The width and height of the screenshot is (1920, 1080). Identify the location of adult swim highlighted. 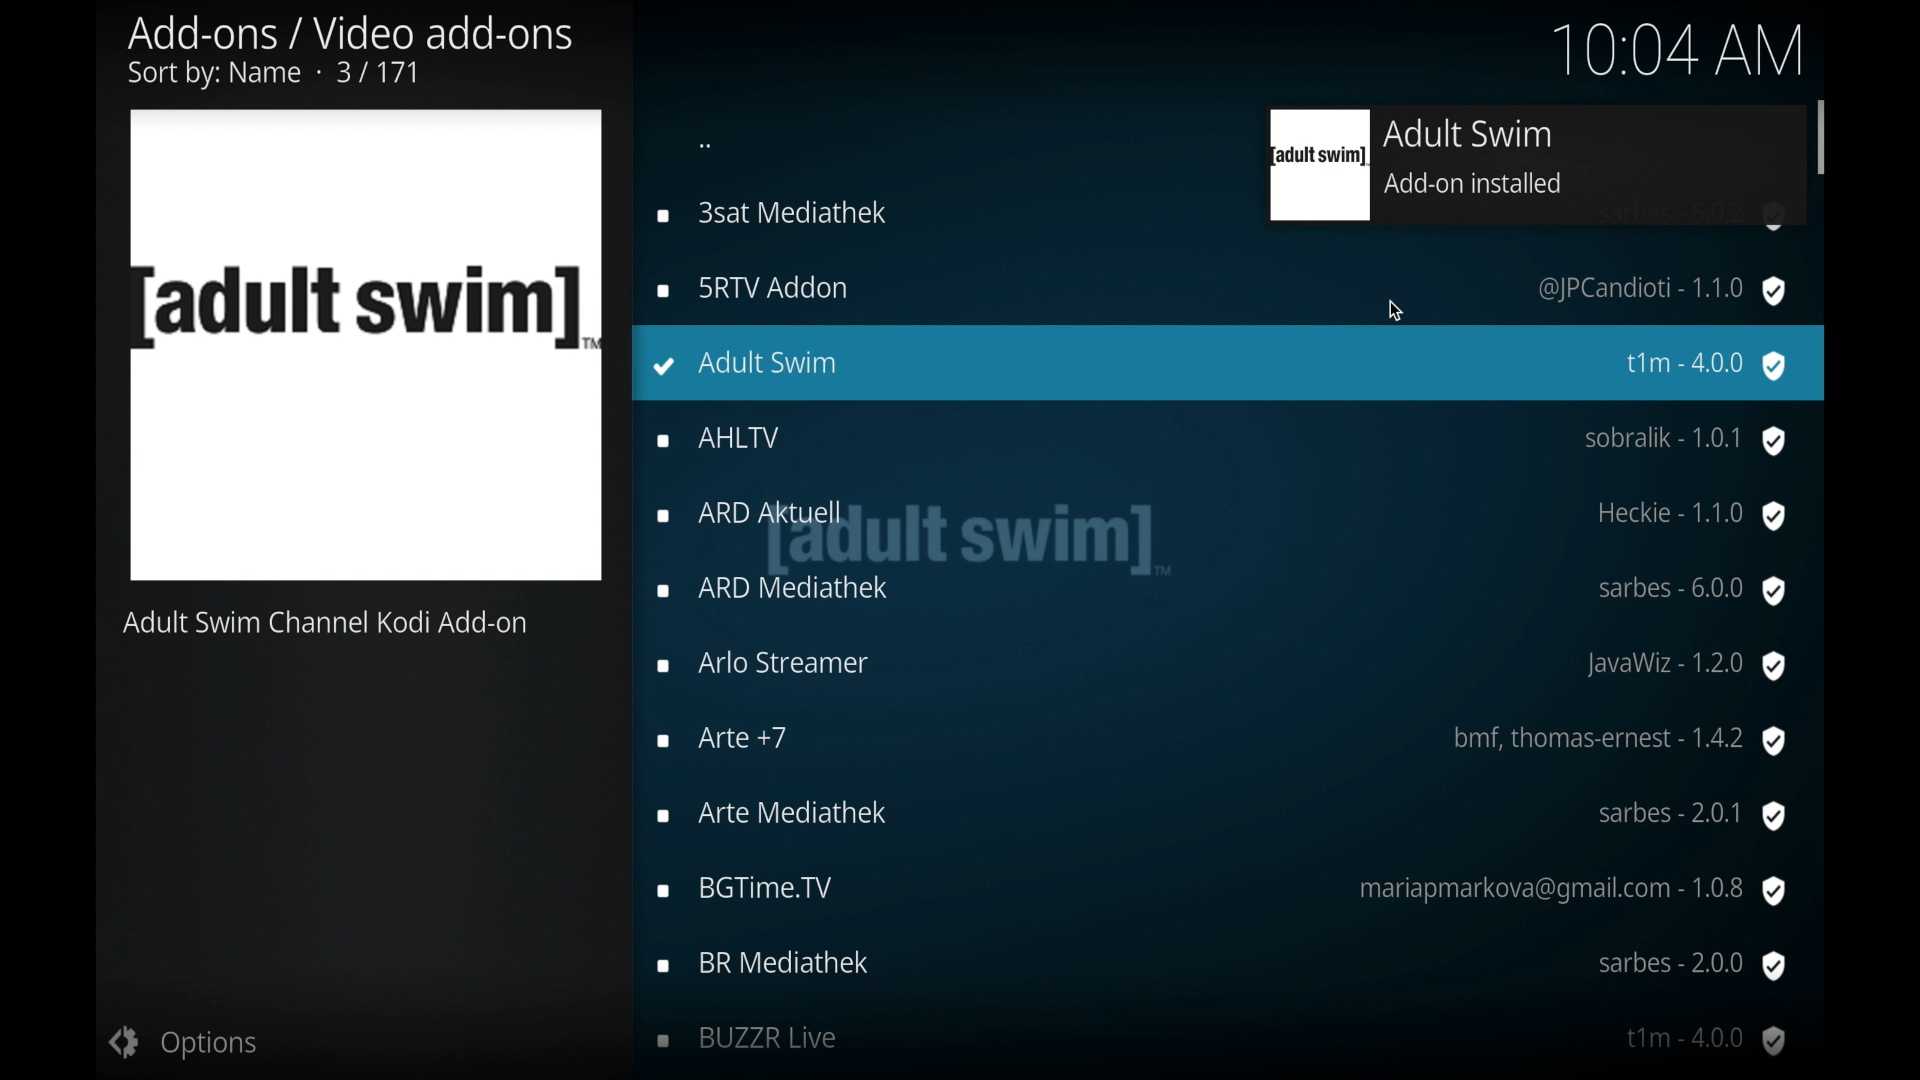
(1231, 363).